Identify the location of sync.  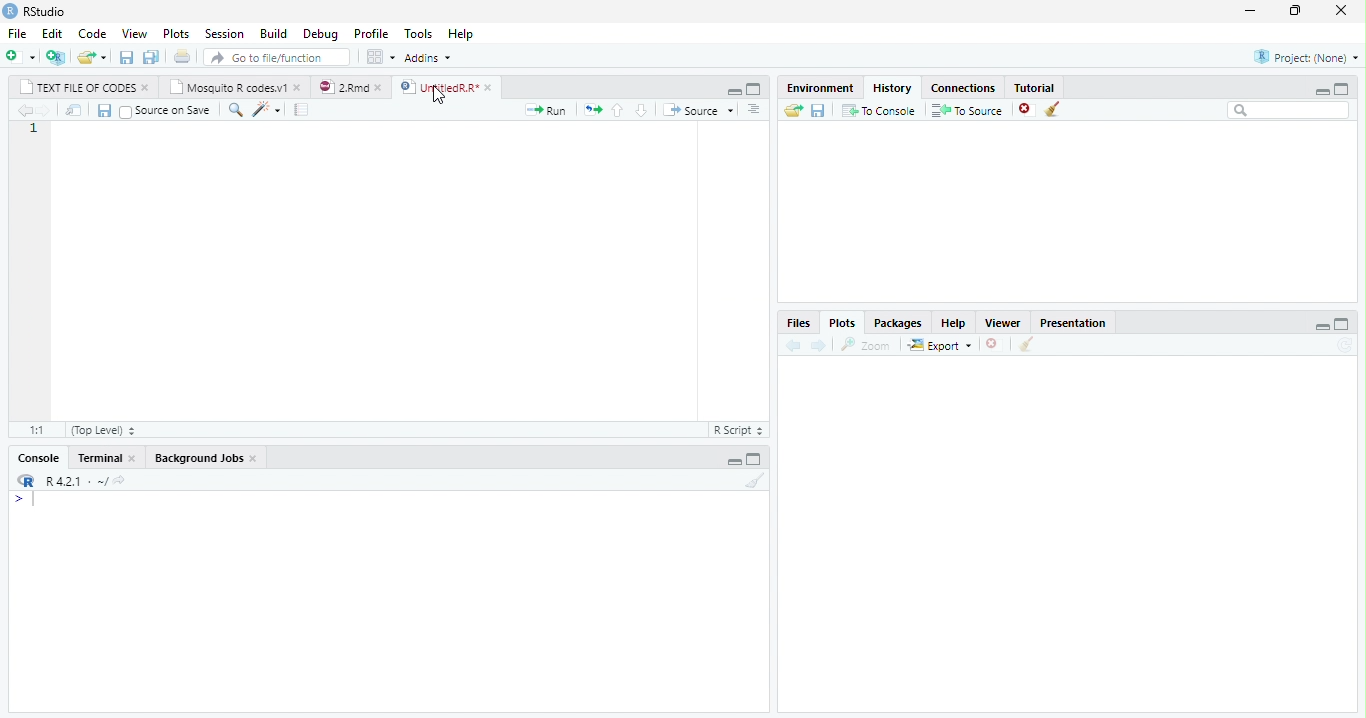
(1347, 347).